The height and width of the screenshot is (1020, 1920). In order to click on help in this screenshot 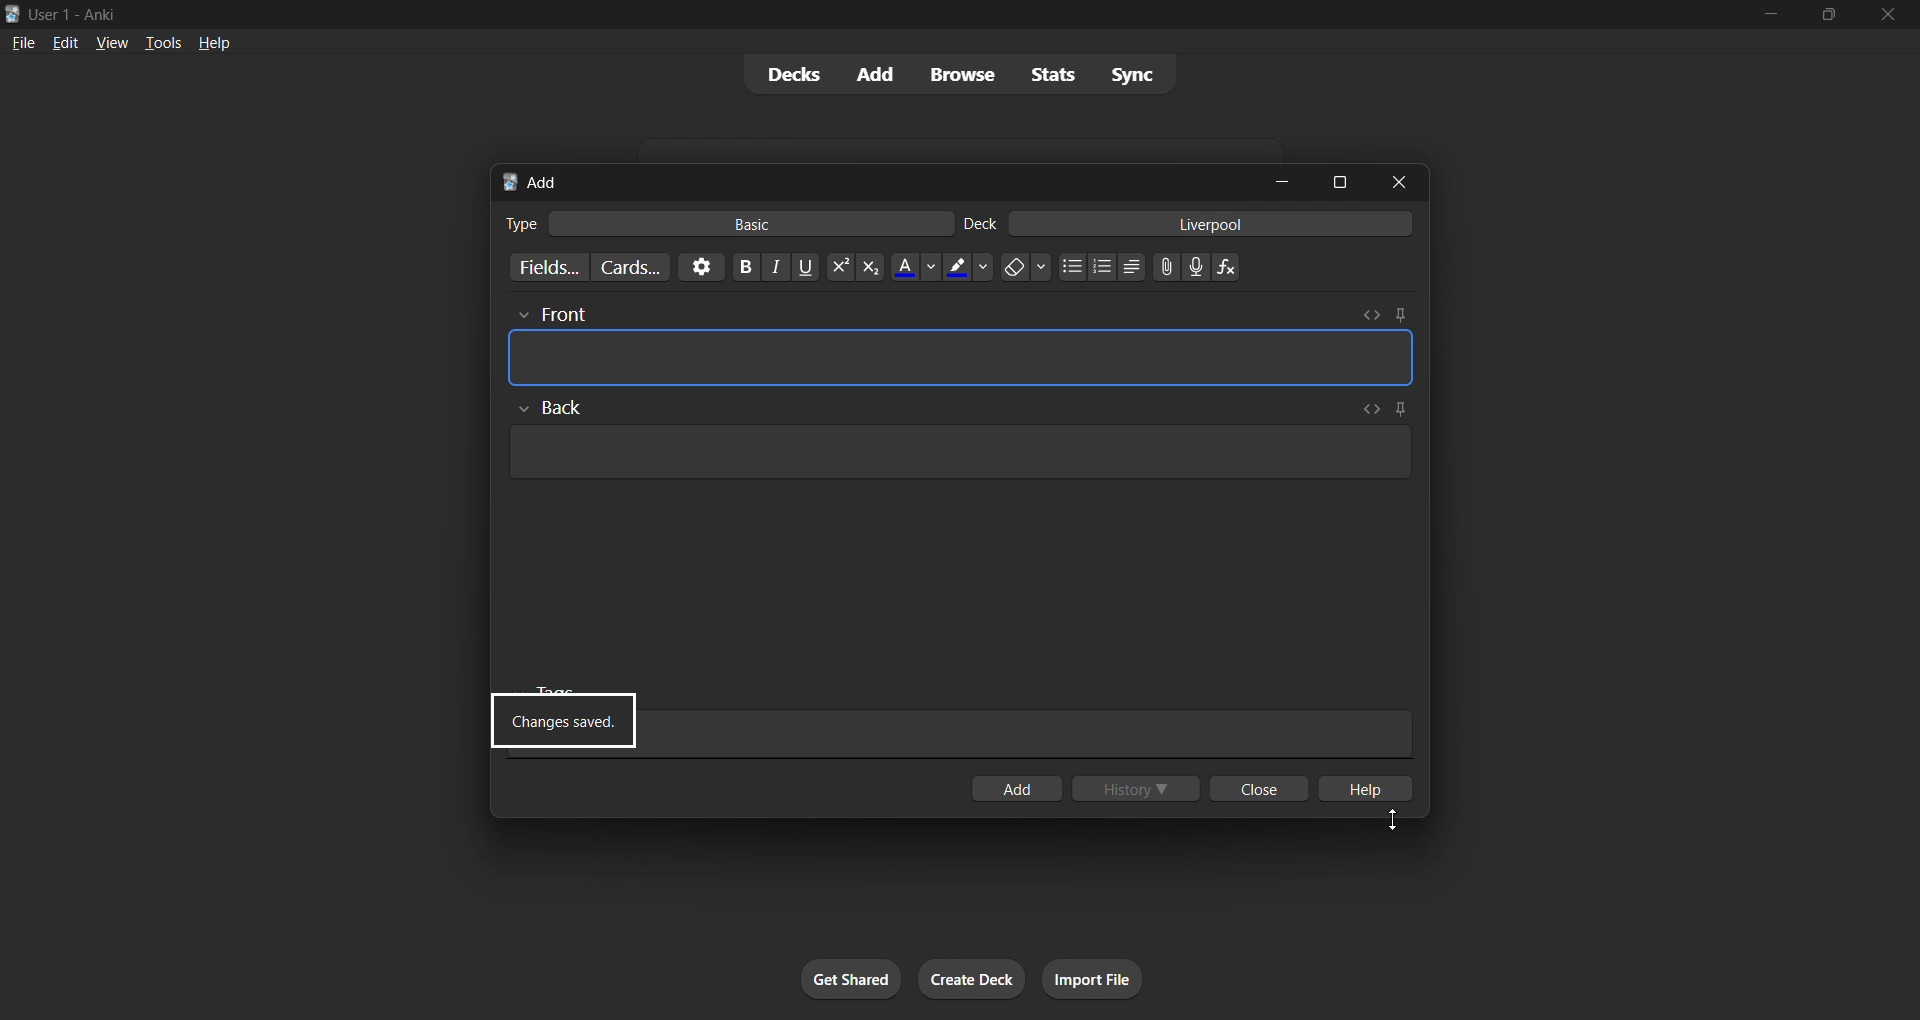, I will do `click(217, 44)`.